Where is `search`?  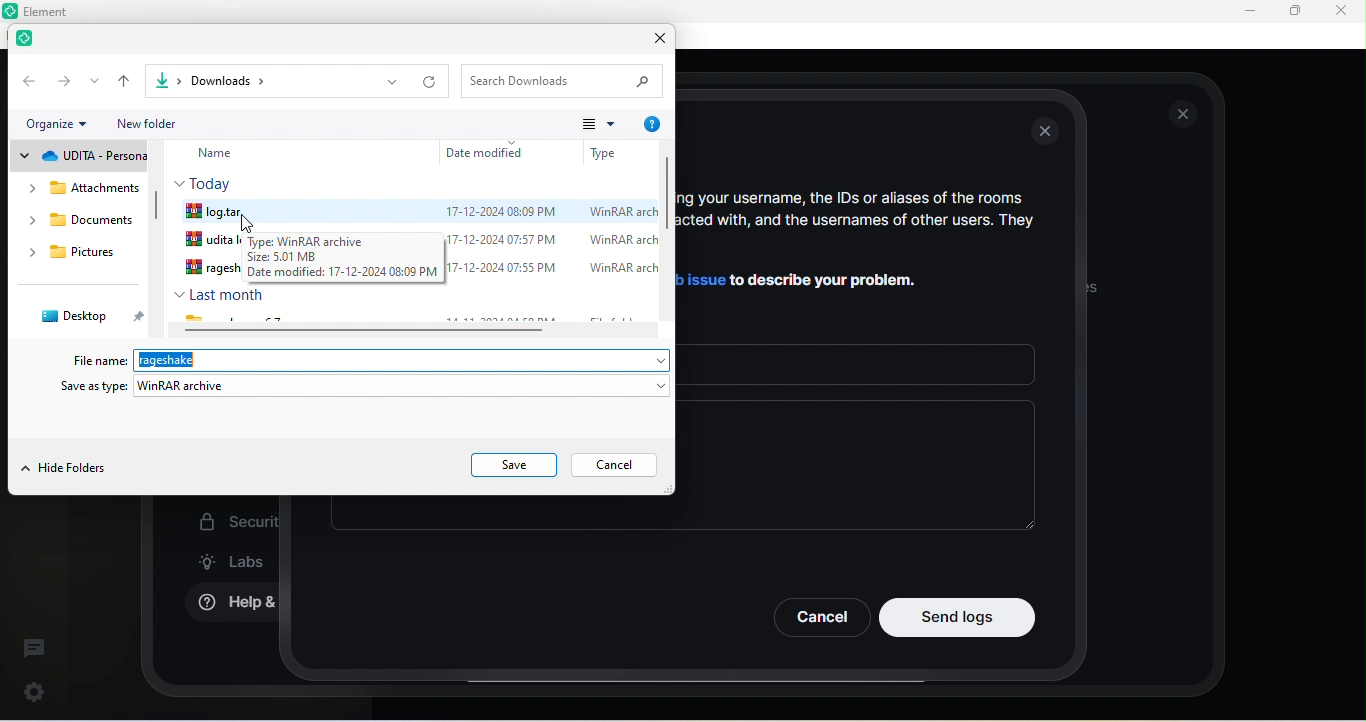
search is located at coordinates (566, 80).